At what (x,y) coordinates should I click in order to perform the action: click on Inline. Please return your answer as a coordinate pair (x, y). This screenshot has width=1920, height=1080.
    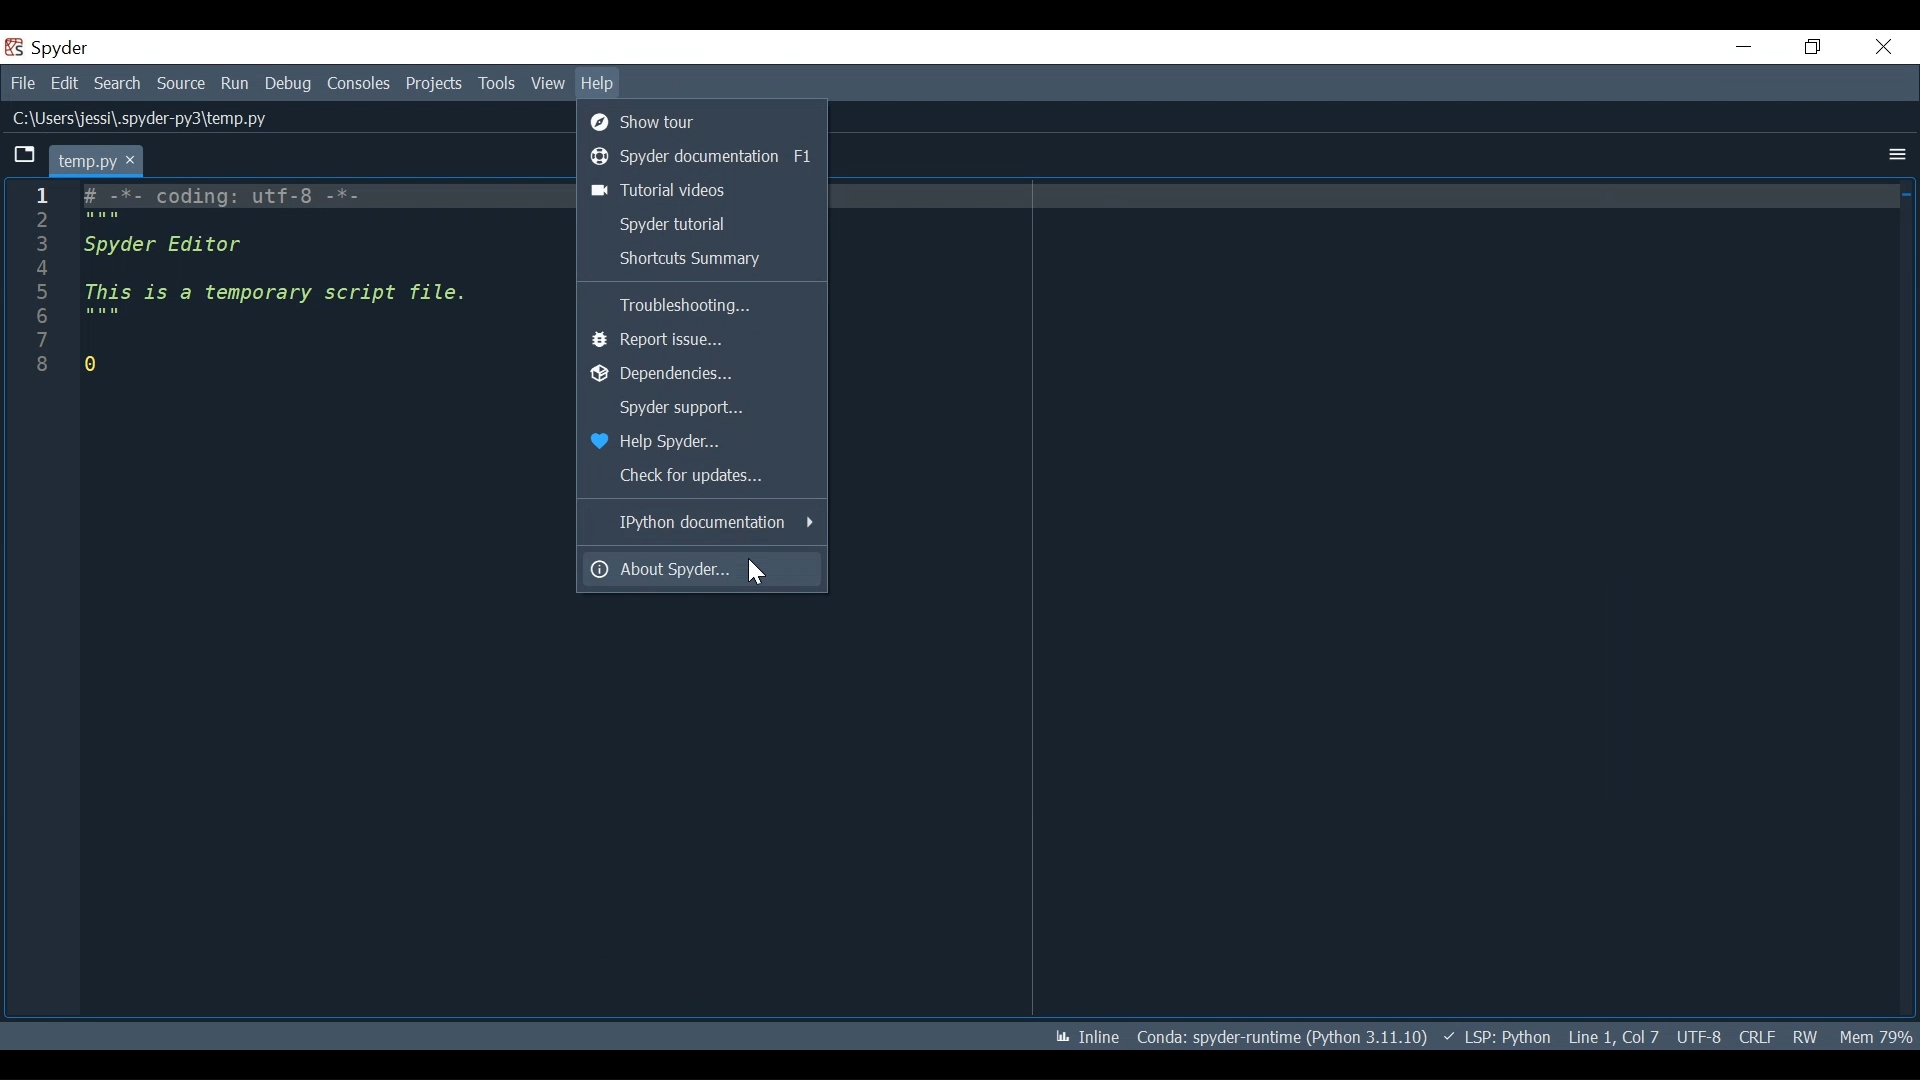
    Looking at the image, I should click on (1079, 1038).